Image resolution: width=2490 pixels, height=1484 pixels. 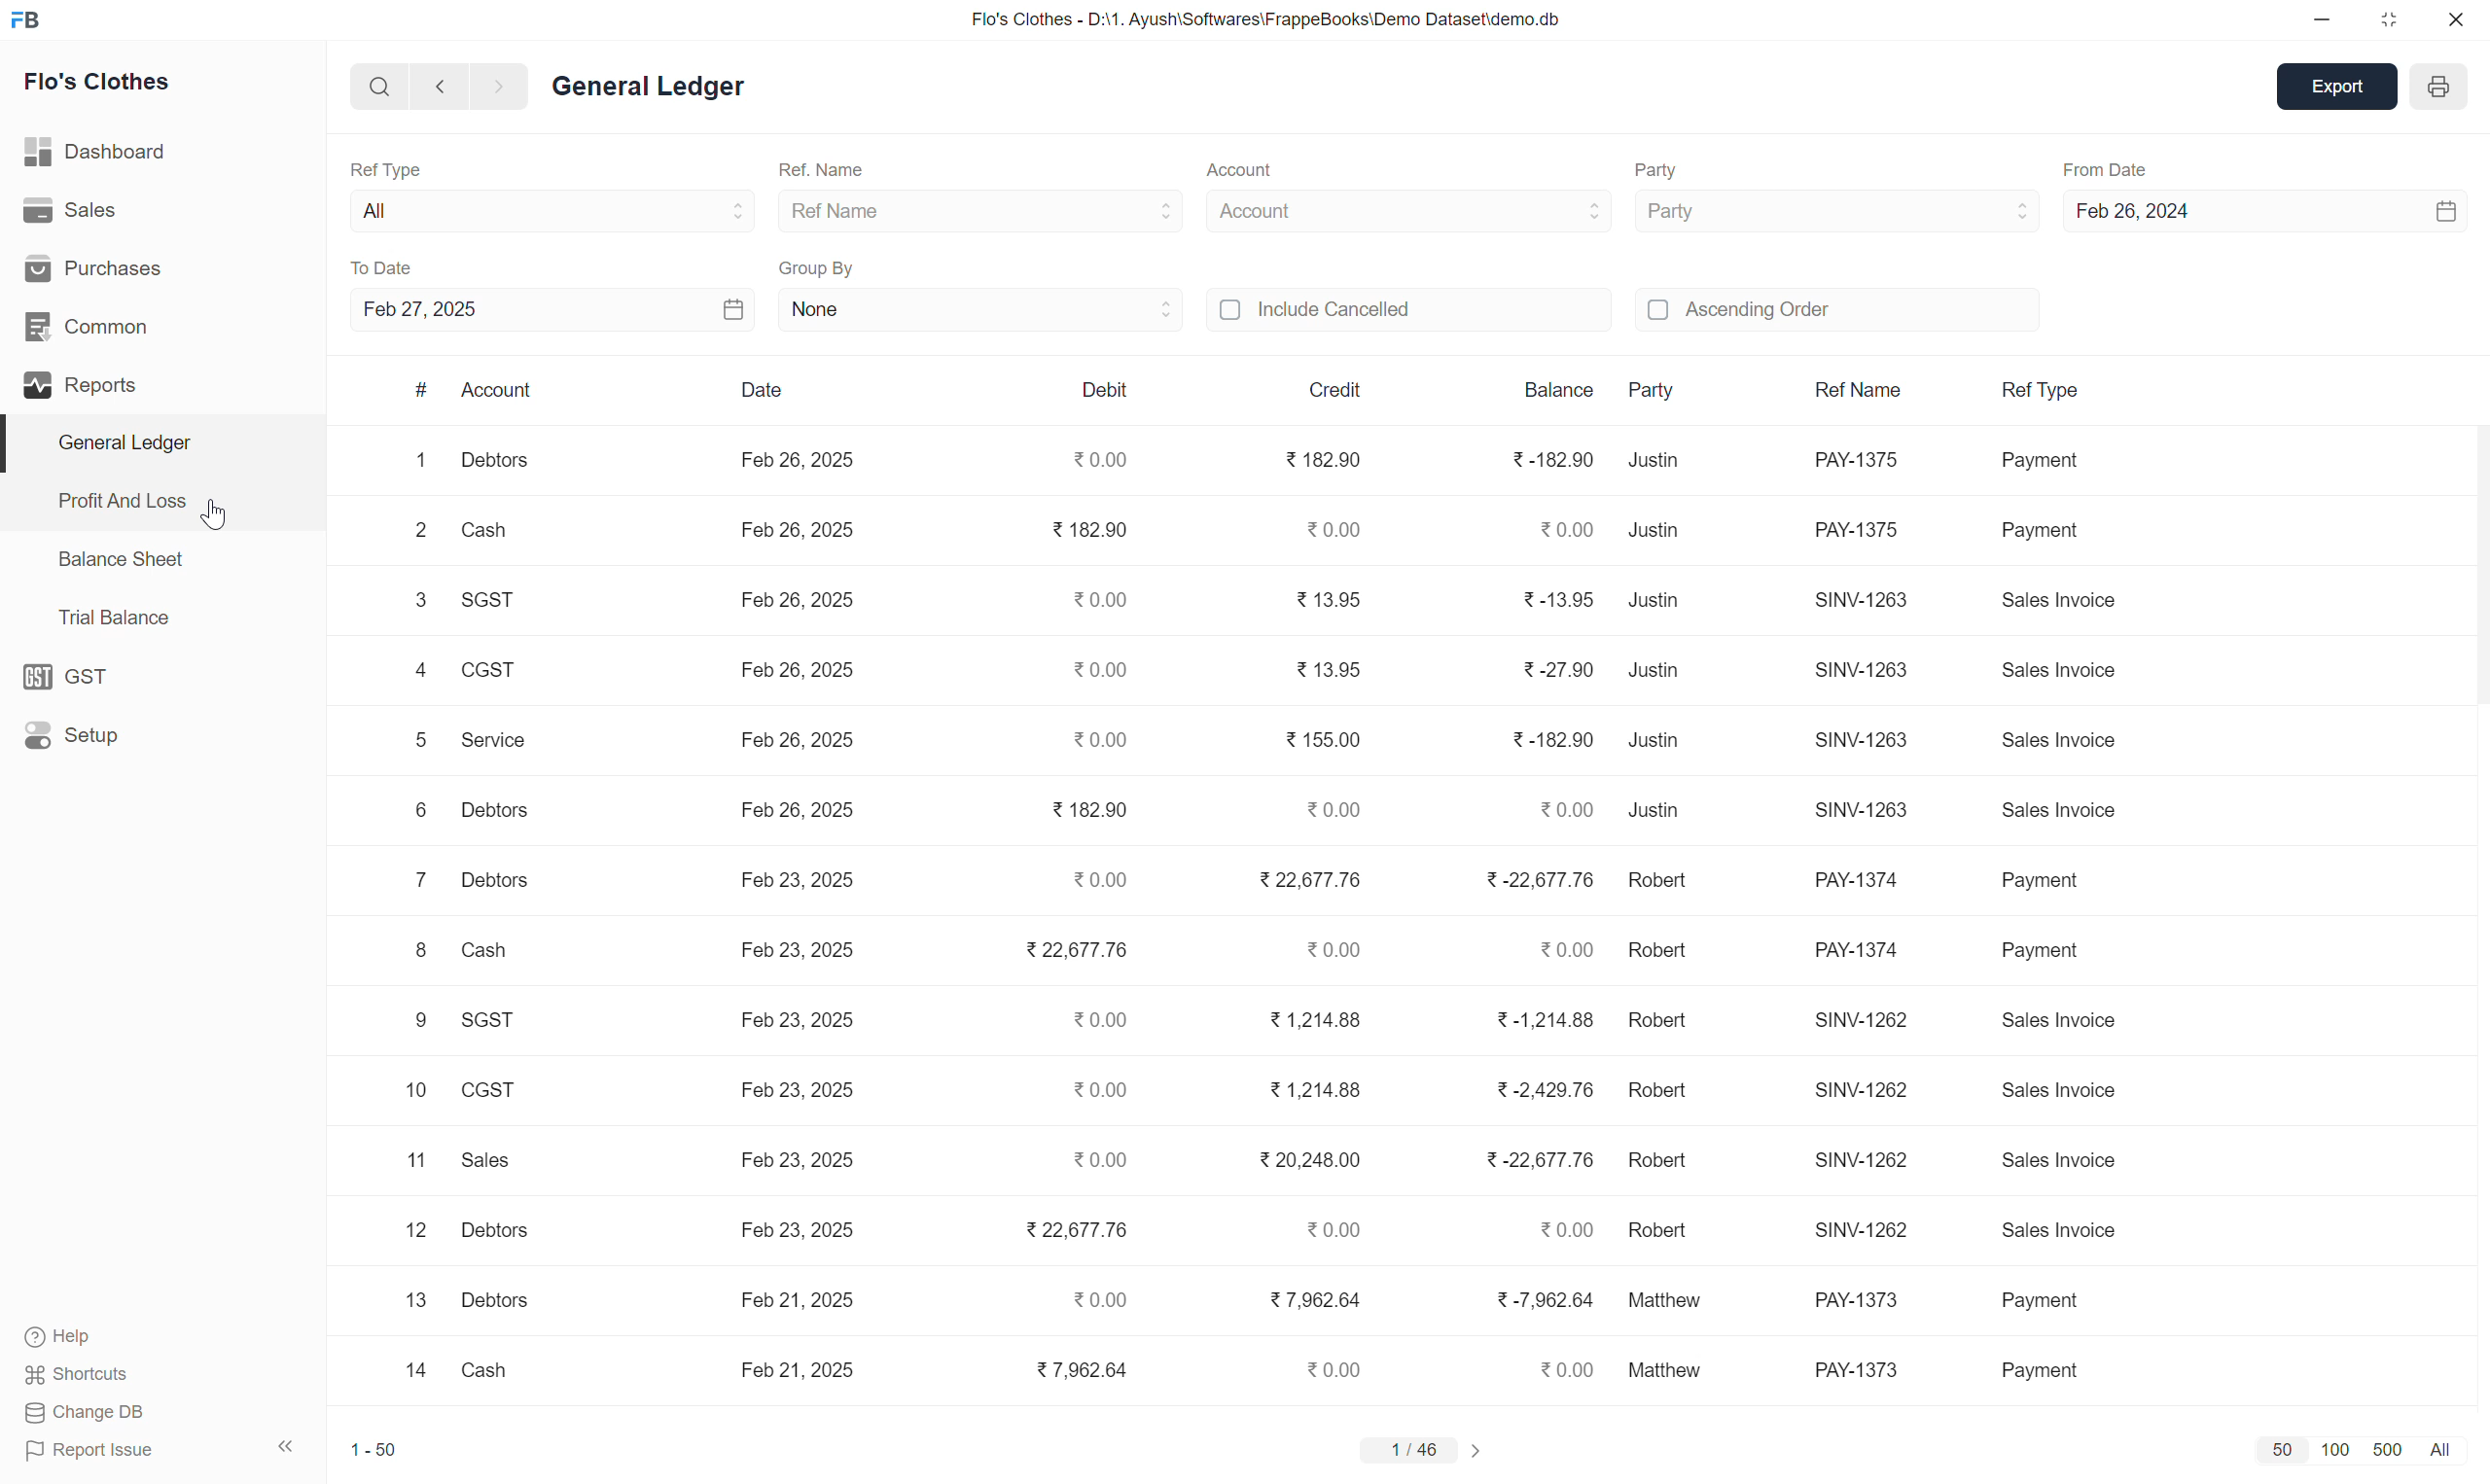 I want to click on 5, so click(x=411, y=747).